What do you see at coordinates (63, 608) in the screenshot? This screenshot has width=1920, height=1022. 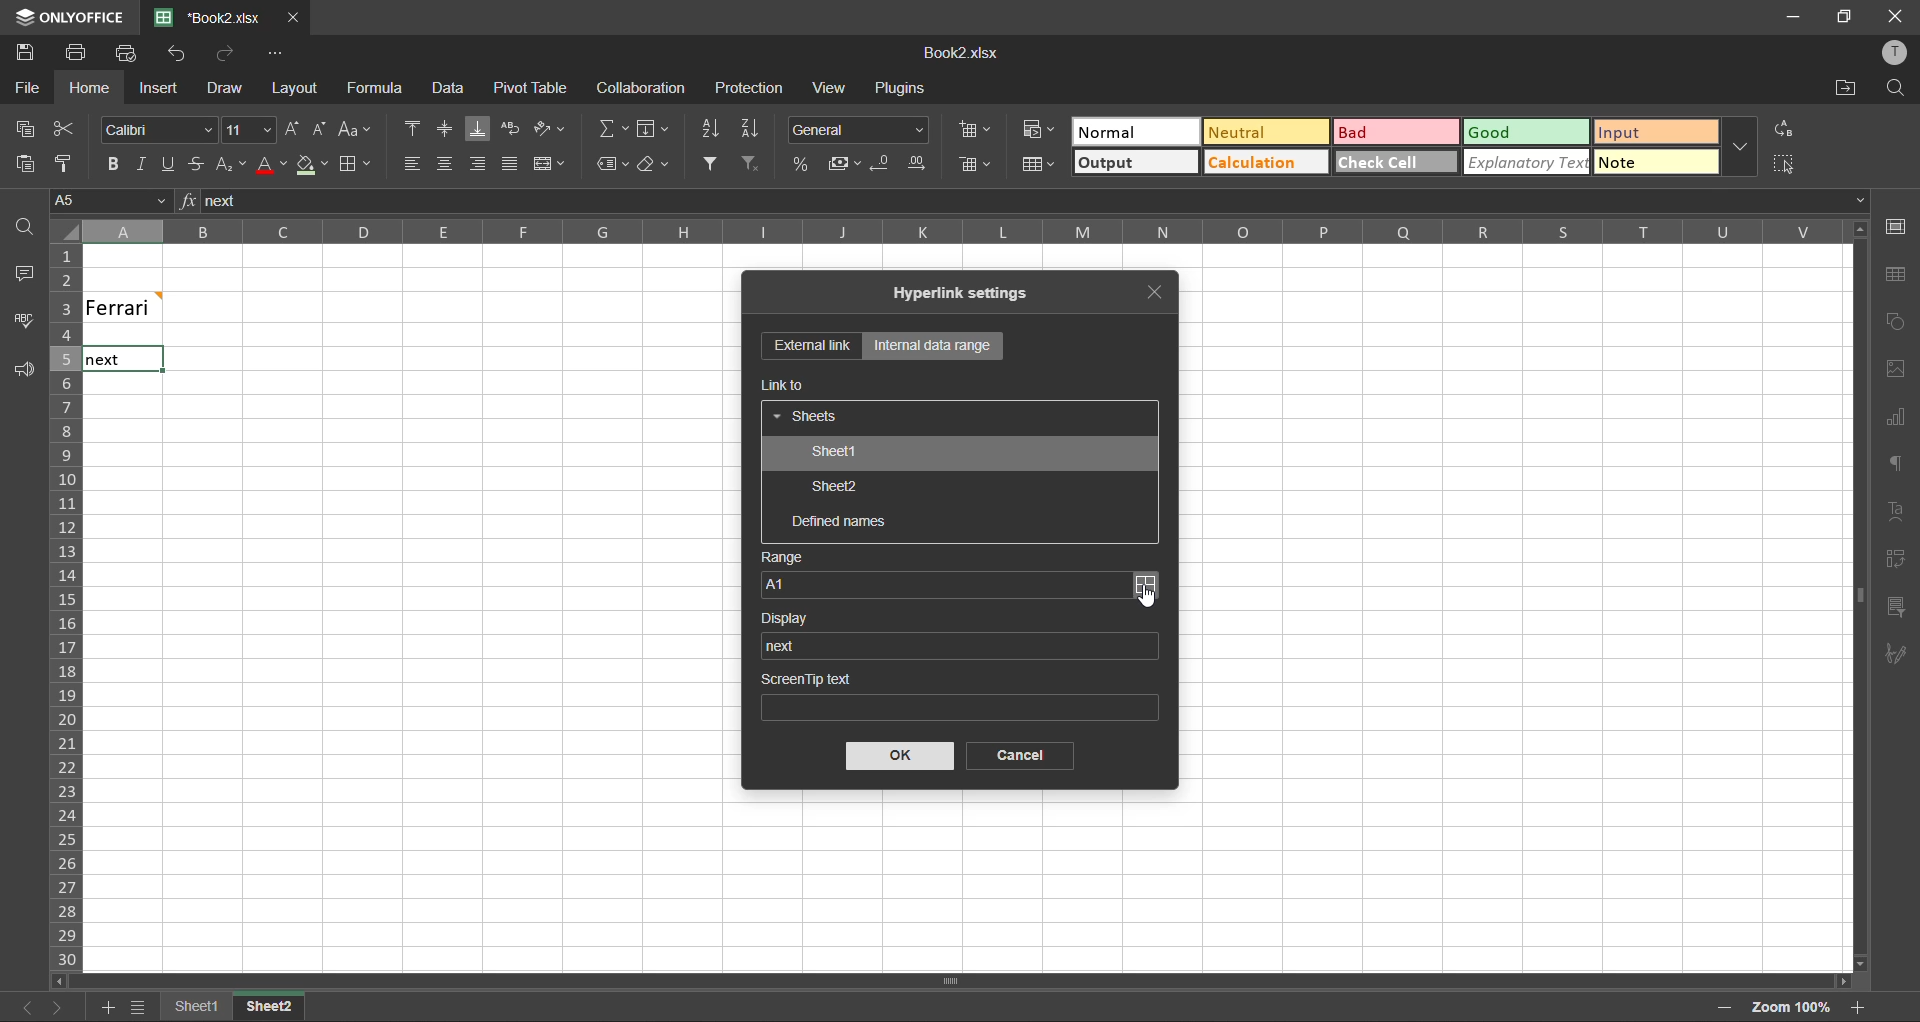 I see `row numbers` at bounding box center [63, 608].